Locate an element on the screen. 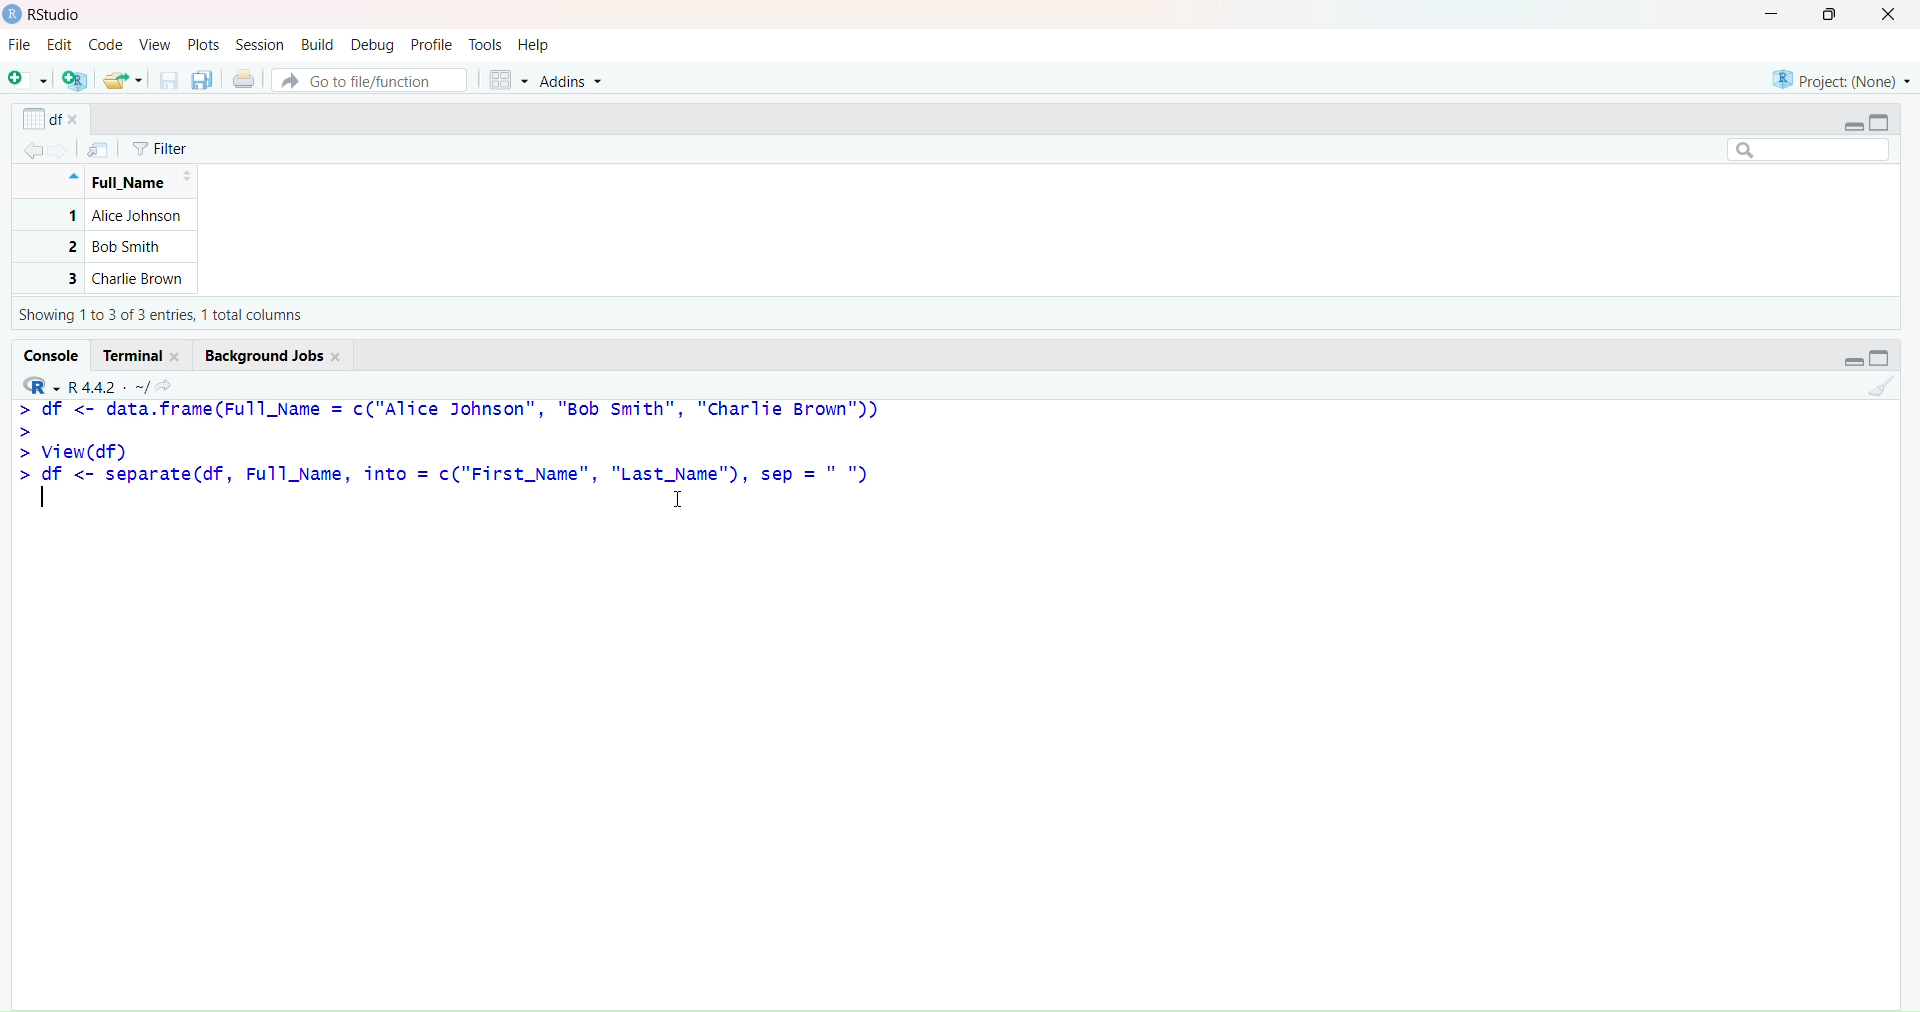 This screenshot has width=1920, height=1012. Background Jobs is located at coordinates (274, 354).